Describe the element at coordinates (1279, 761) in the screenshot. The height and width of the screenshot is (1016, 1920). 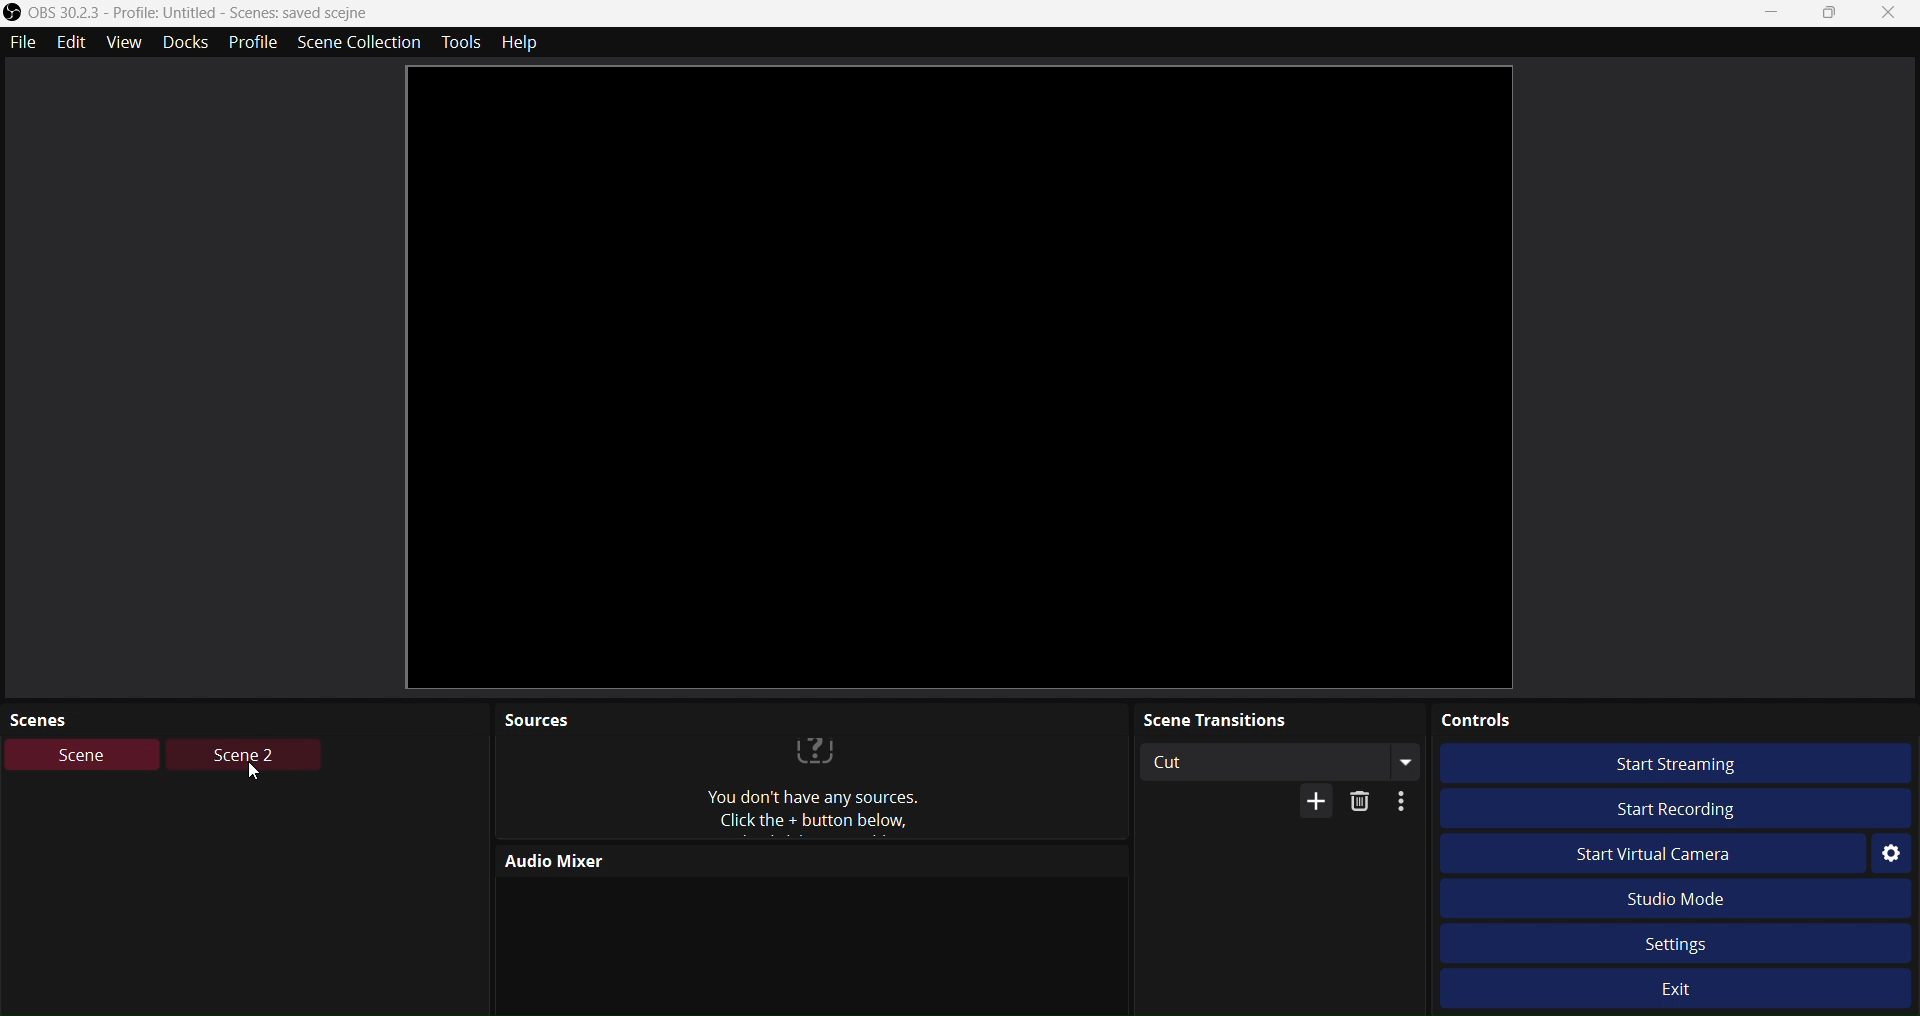
I see `Cut` at that location.